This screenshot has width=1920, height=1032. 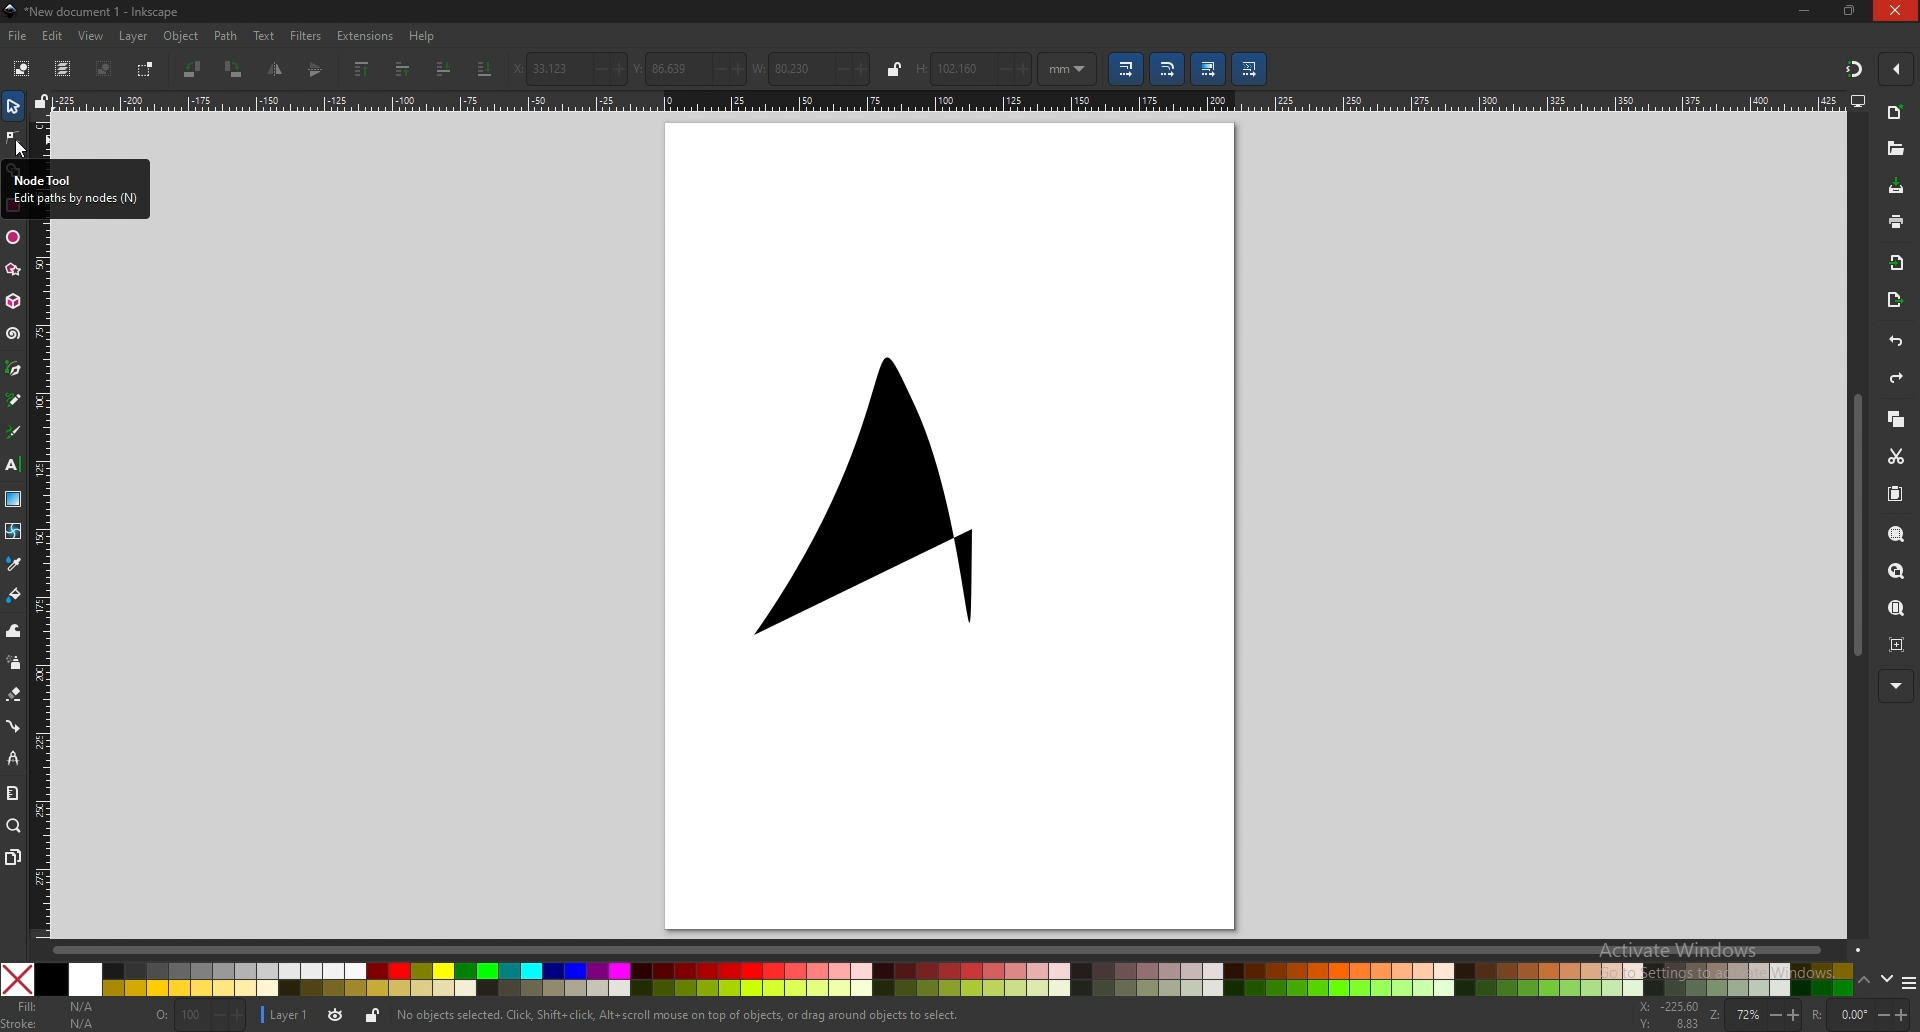 I want to click on text, so click(x=13, y=464).